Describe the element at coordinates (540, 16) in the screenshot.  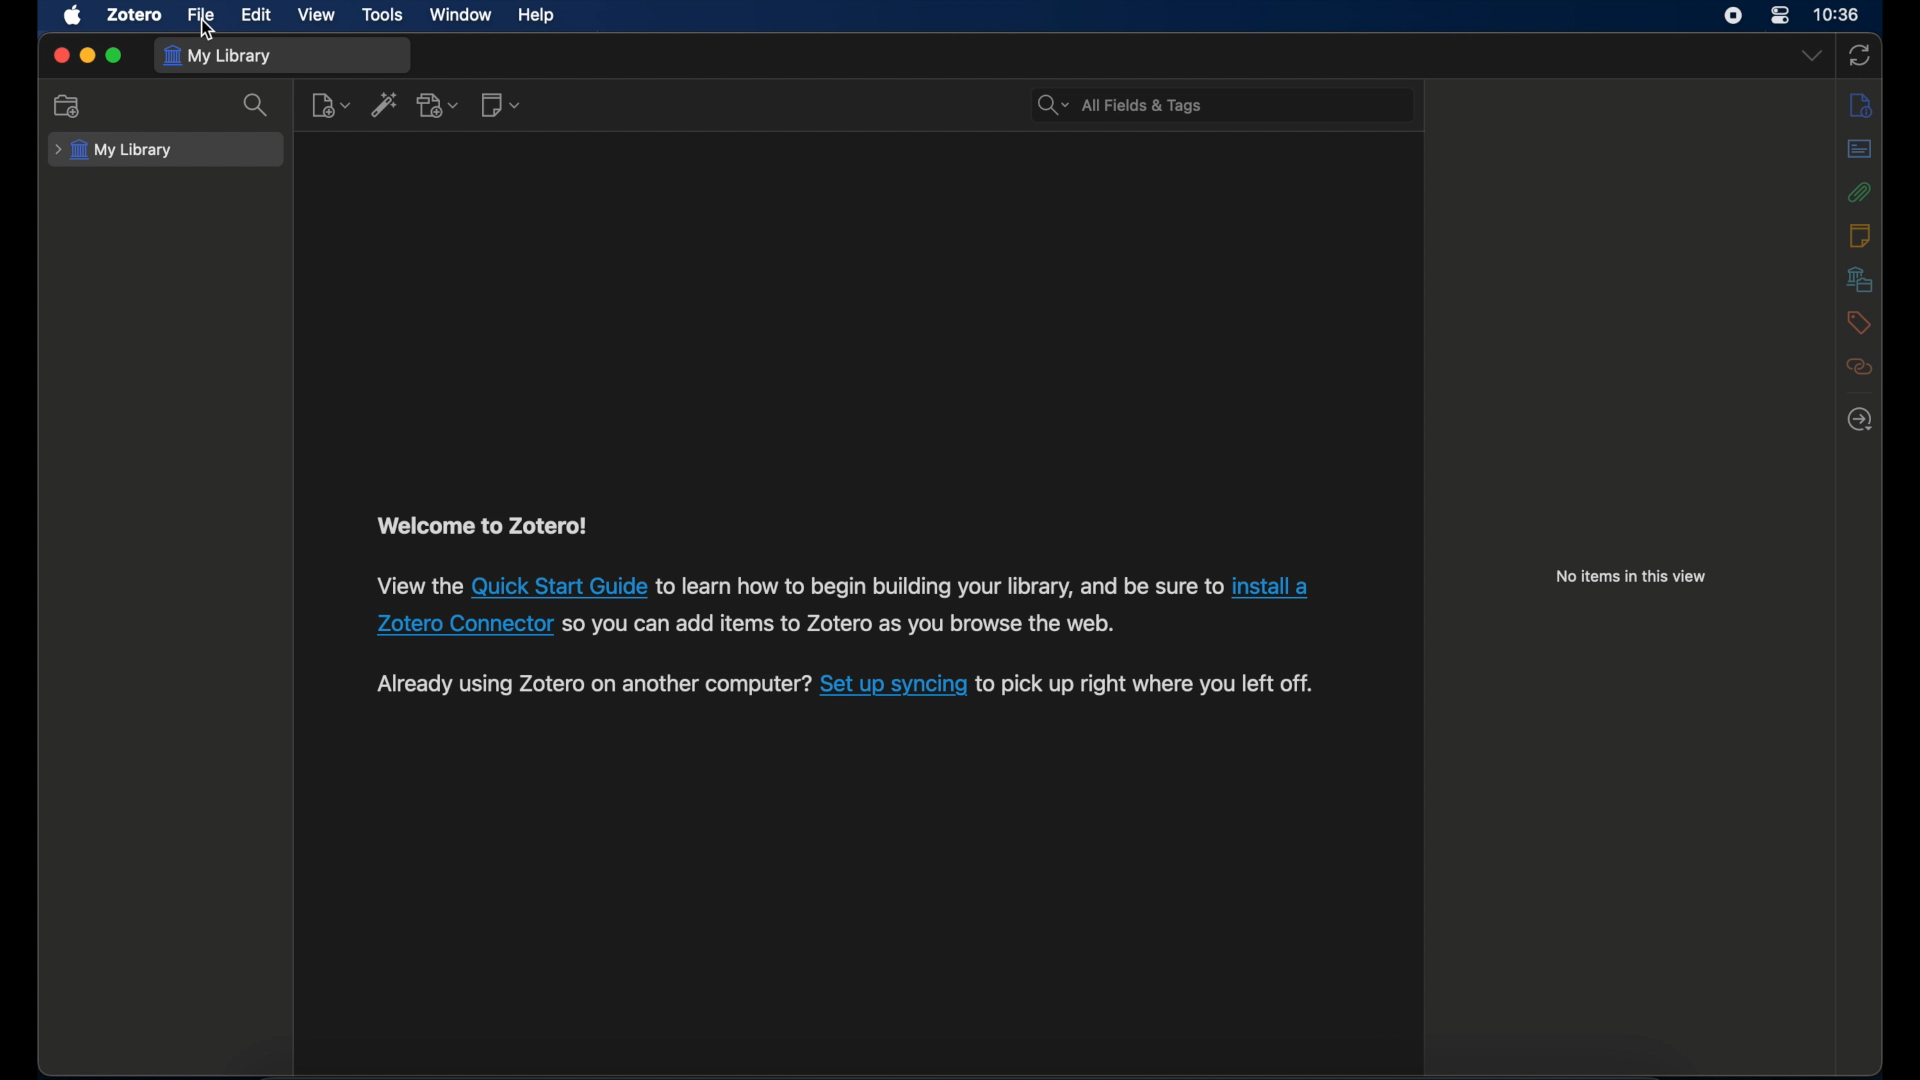
I see `help` at that location.